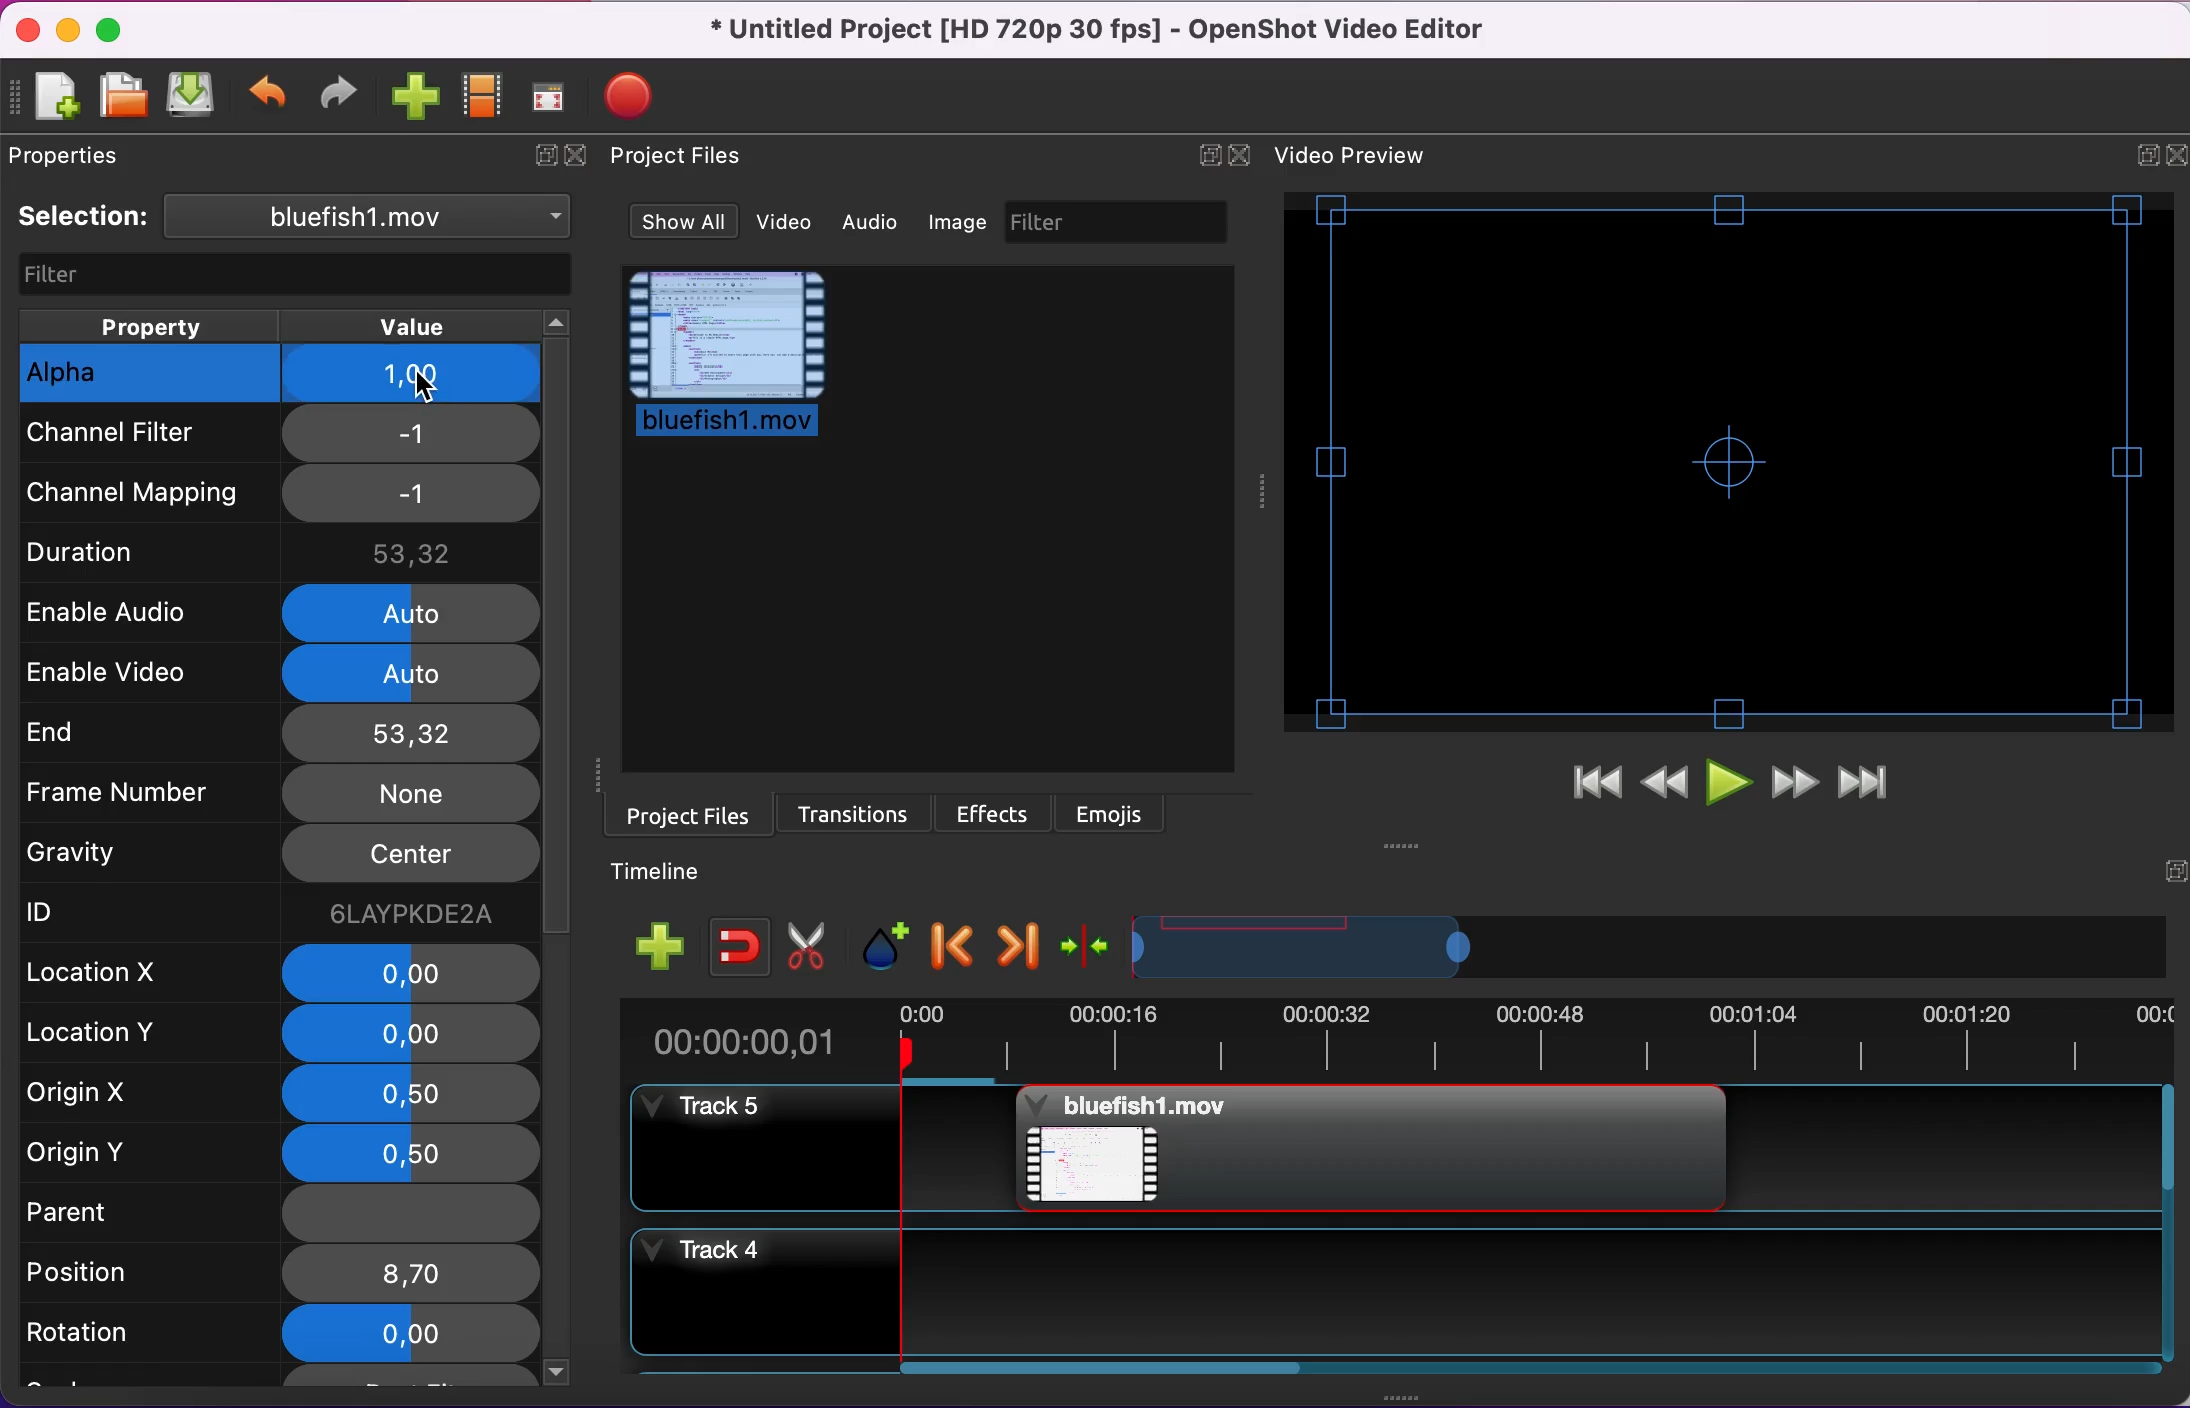  I want to click on project file, so click(730, 355).